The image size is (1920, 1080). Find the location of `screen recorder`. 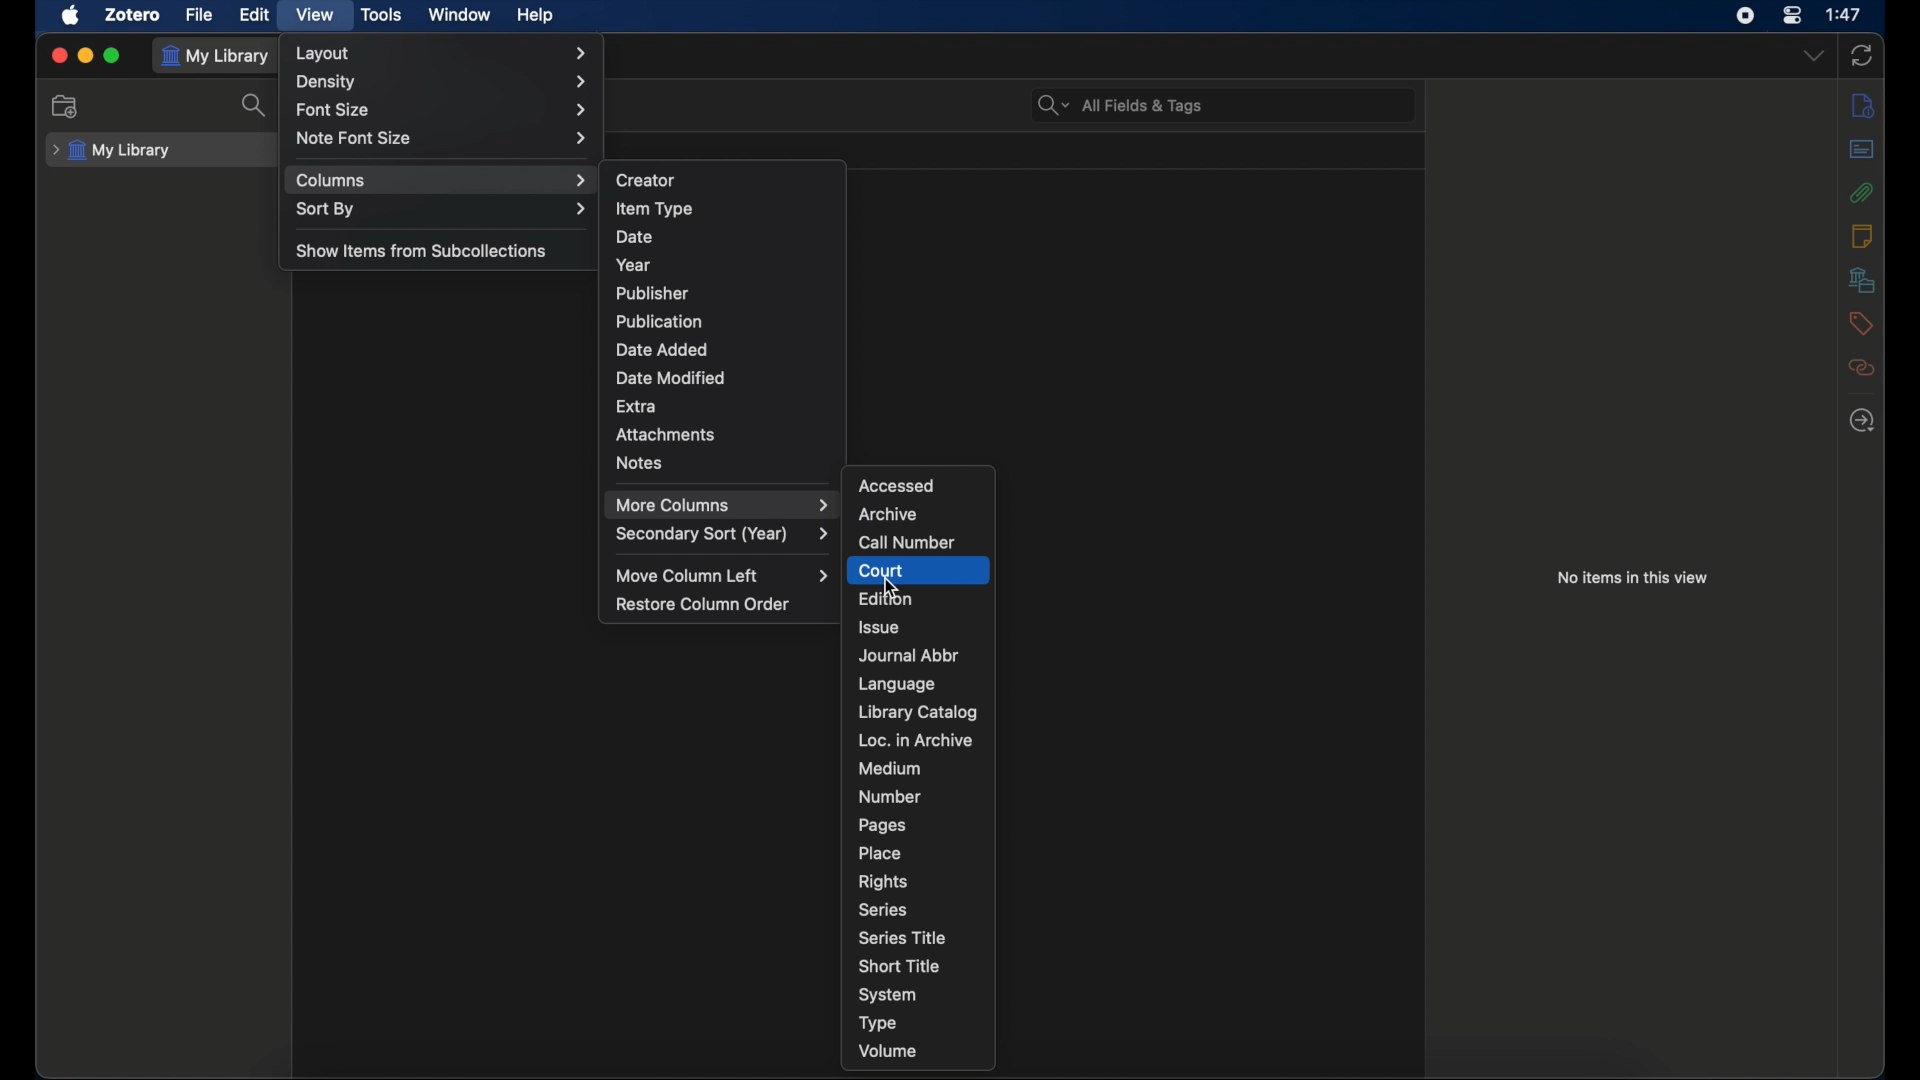

screen recorder is located at coordinates (1745, 15).